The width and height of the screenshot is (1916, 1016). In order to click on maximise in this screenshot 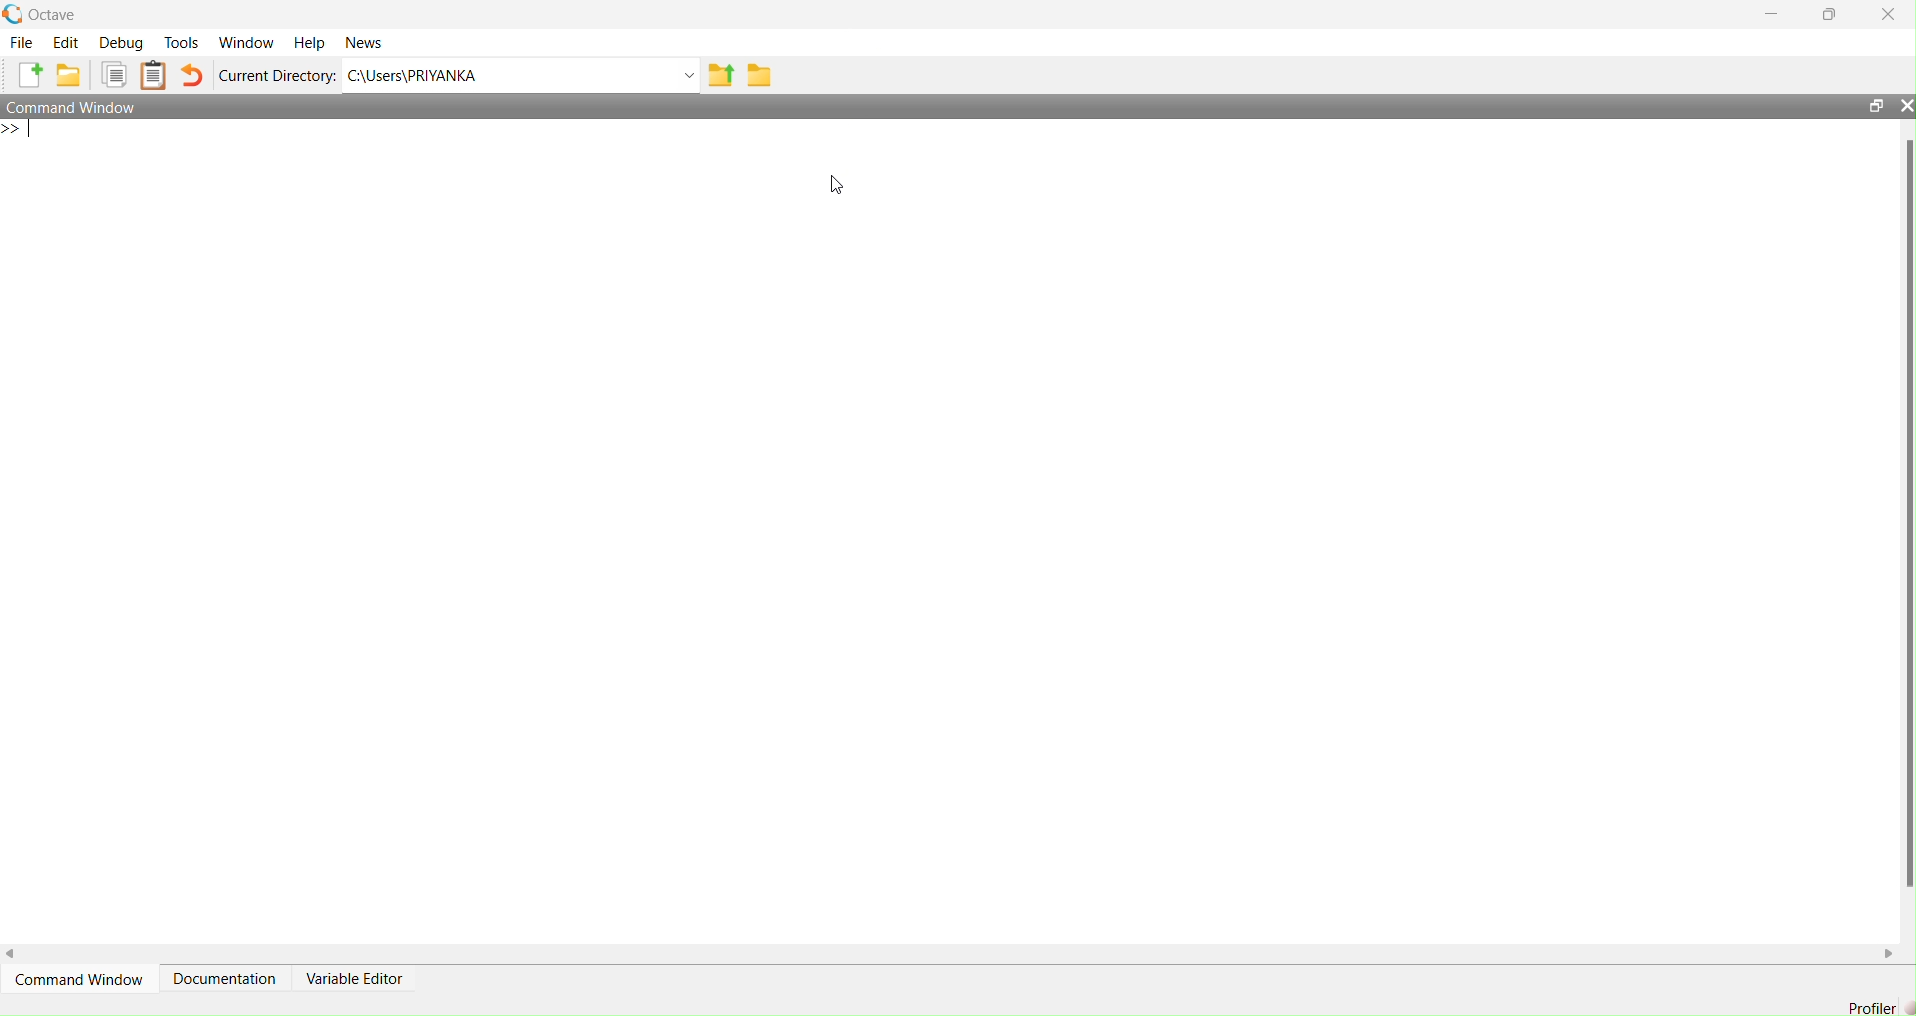, I will do `click(1837, 16)`.